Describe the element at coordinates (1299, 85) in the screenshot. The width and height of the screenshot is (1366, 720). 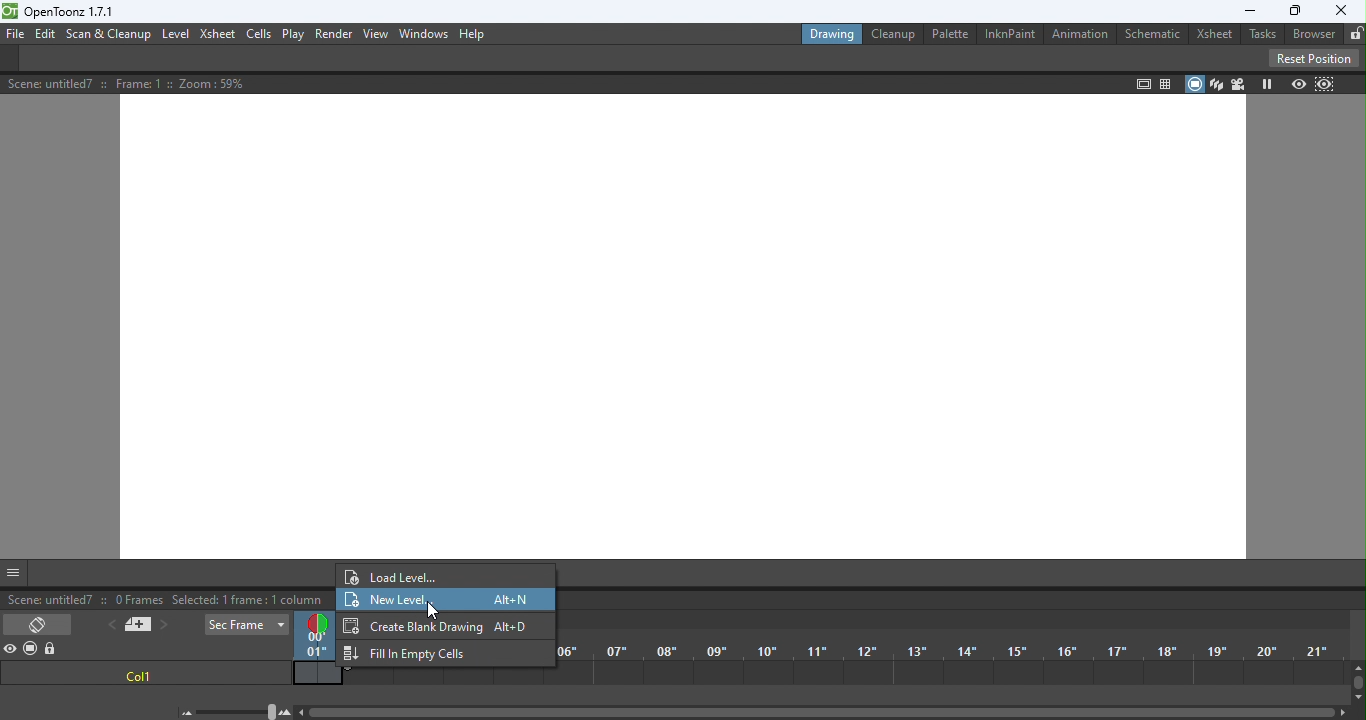
I see `Preview` at that location.